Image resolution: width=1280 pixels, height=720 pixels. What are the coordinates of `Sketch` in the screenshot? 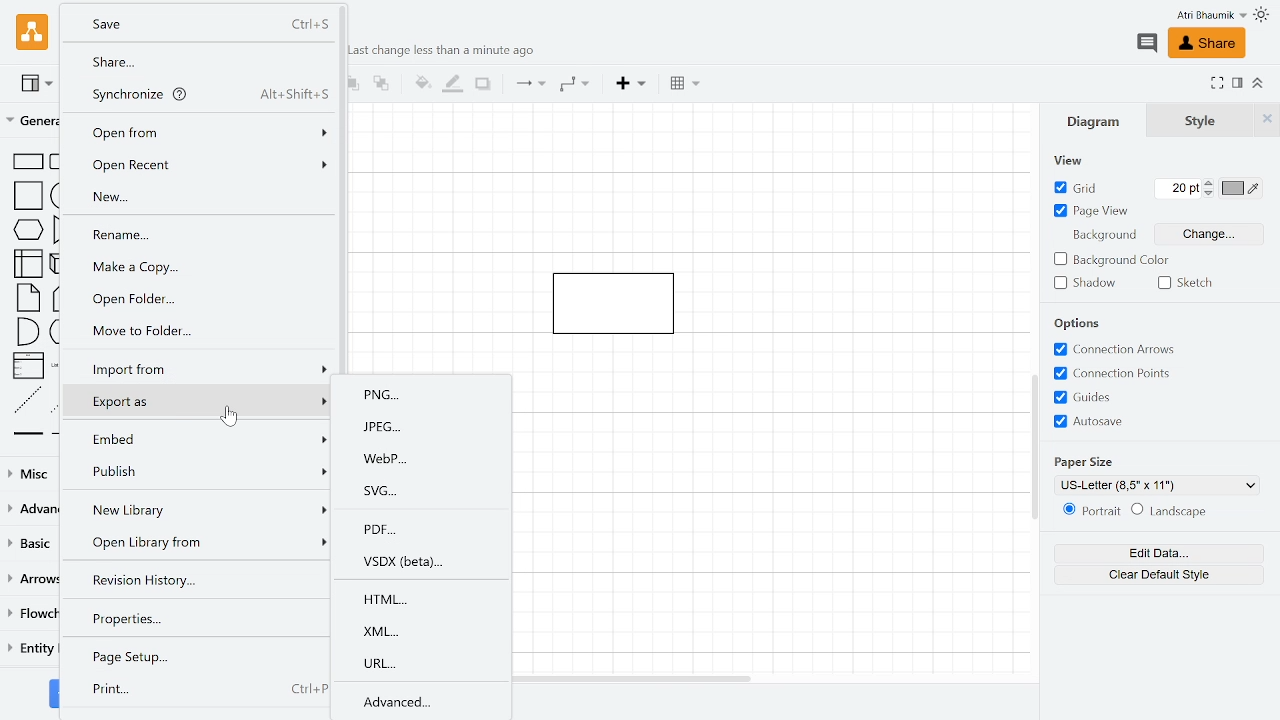 It's located at (1188, 283).